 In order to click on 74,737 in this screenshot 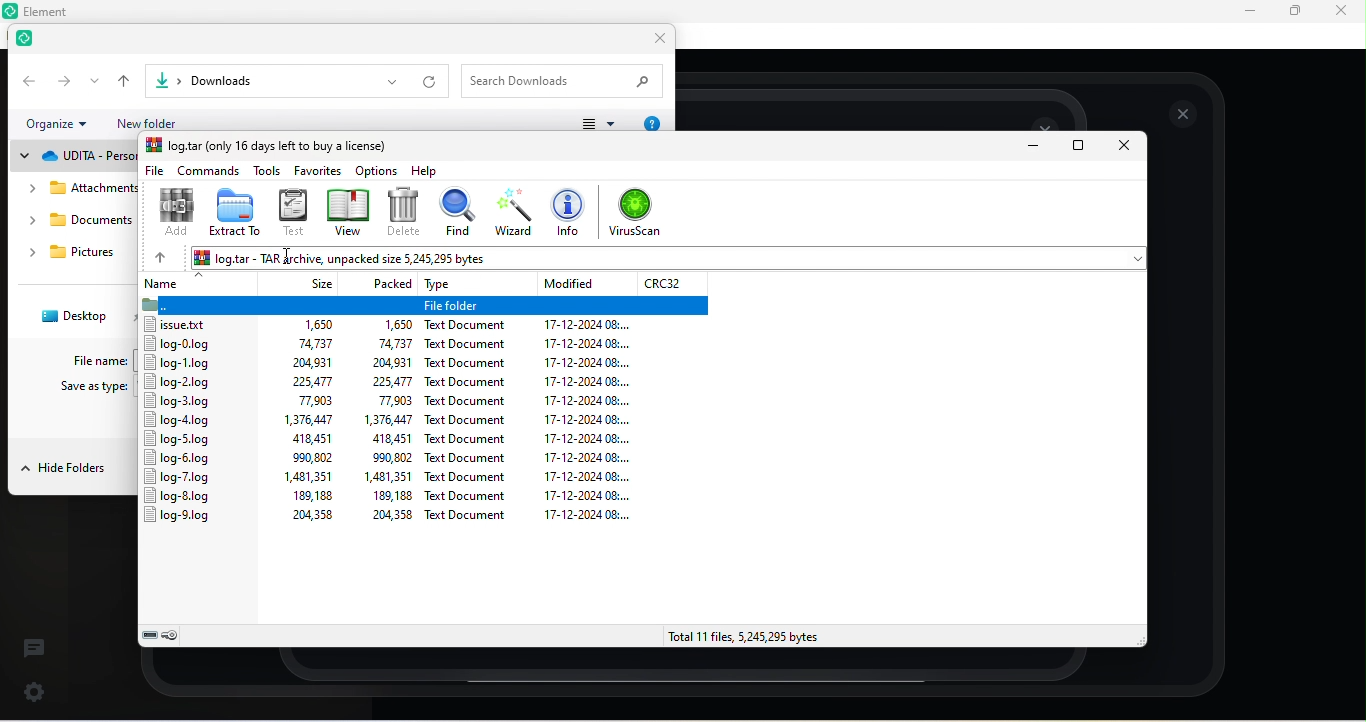, I will do `click(396, 344)`.